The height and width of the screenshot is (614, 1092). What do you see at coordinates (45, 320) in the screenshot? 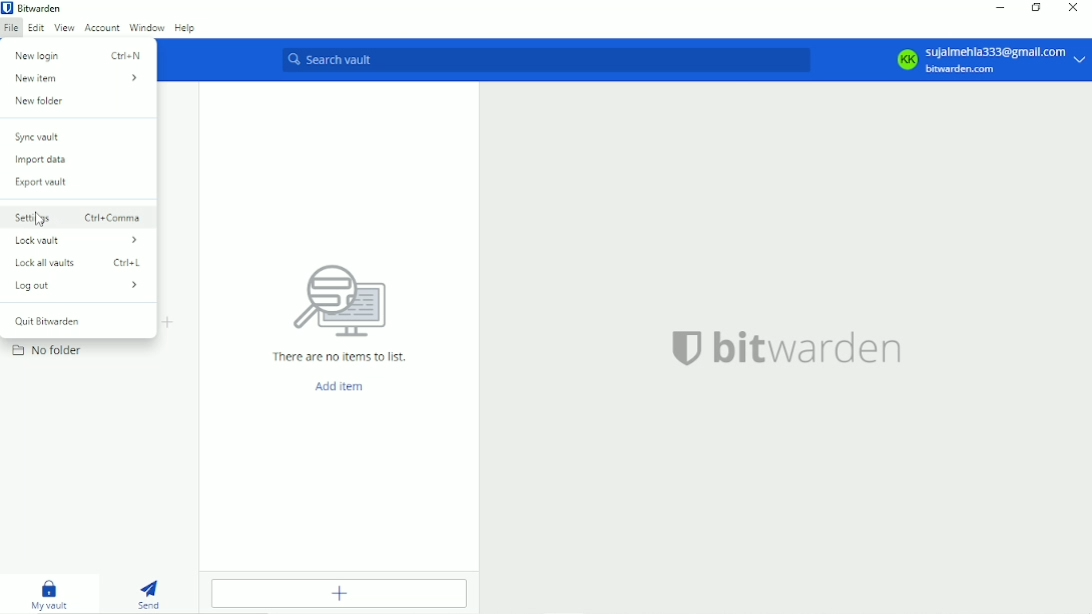
I see `Quit bitwarden` at bounding box center [45, 320].